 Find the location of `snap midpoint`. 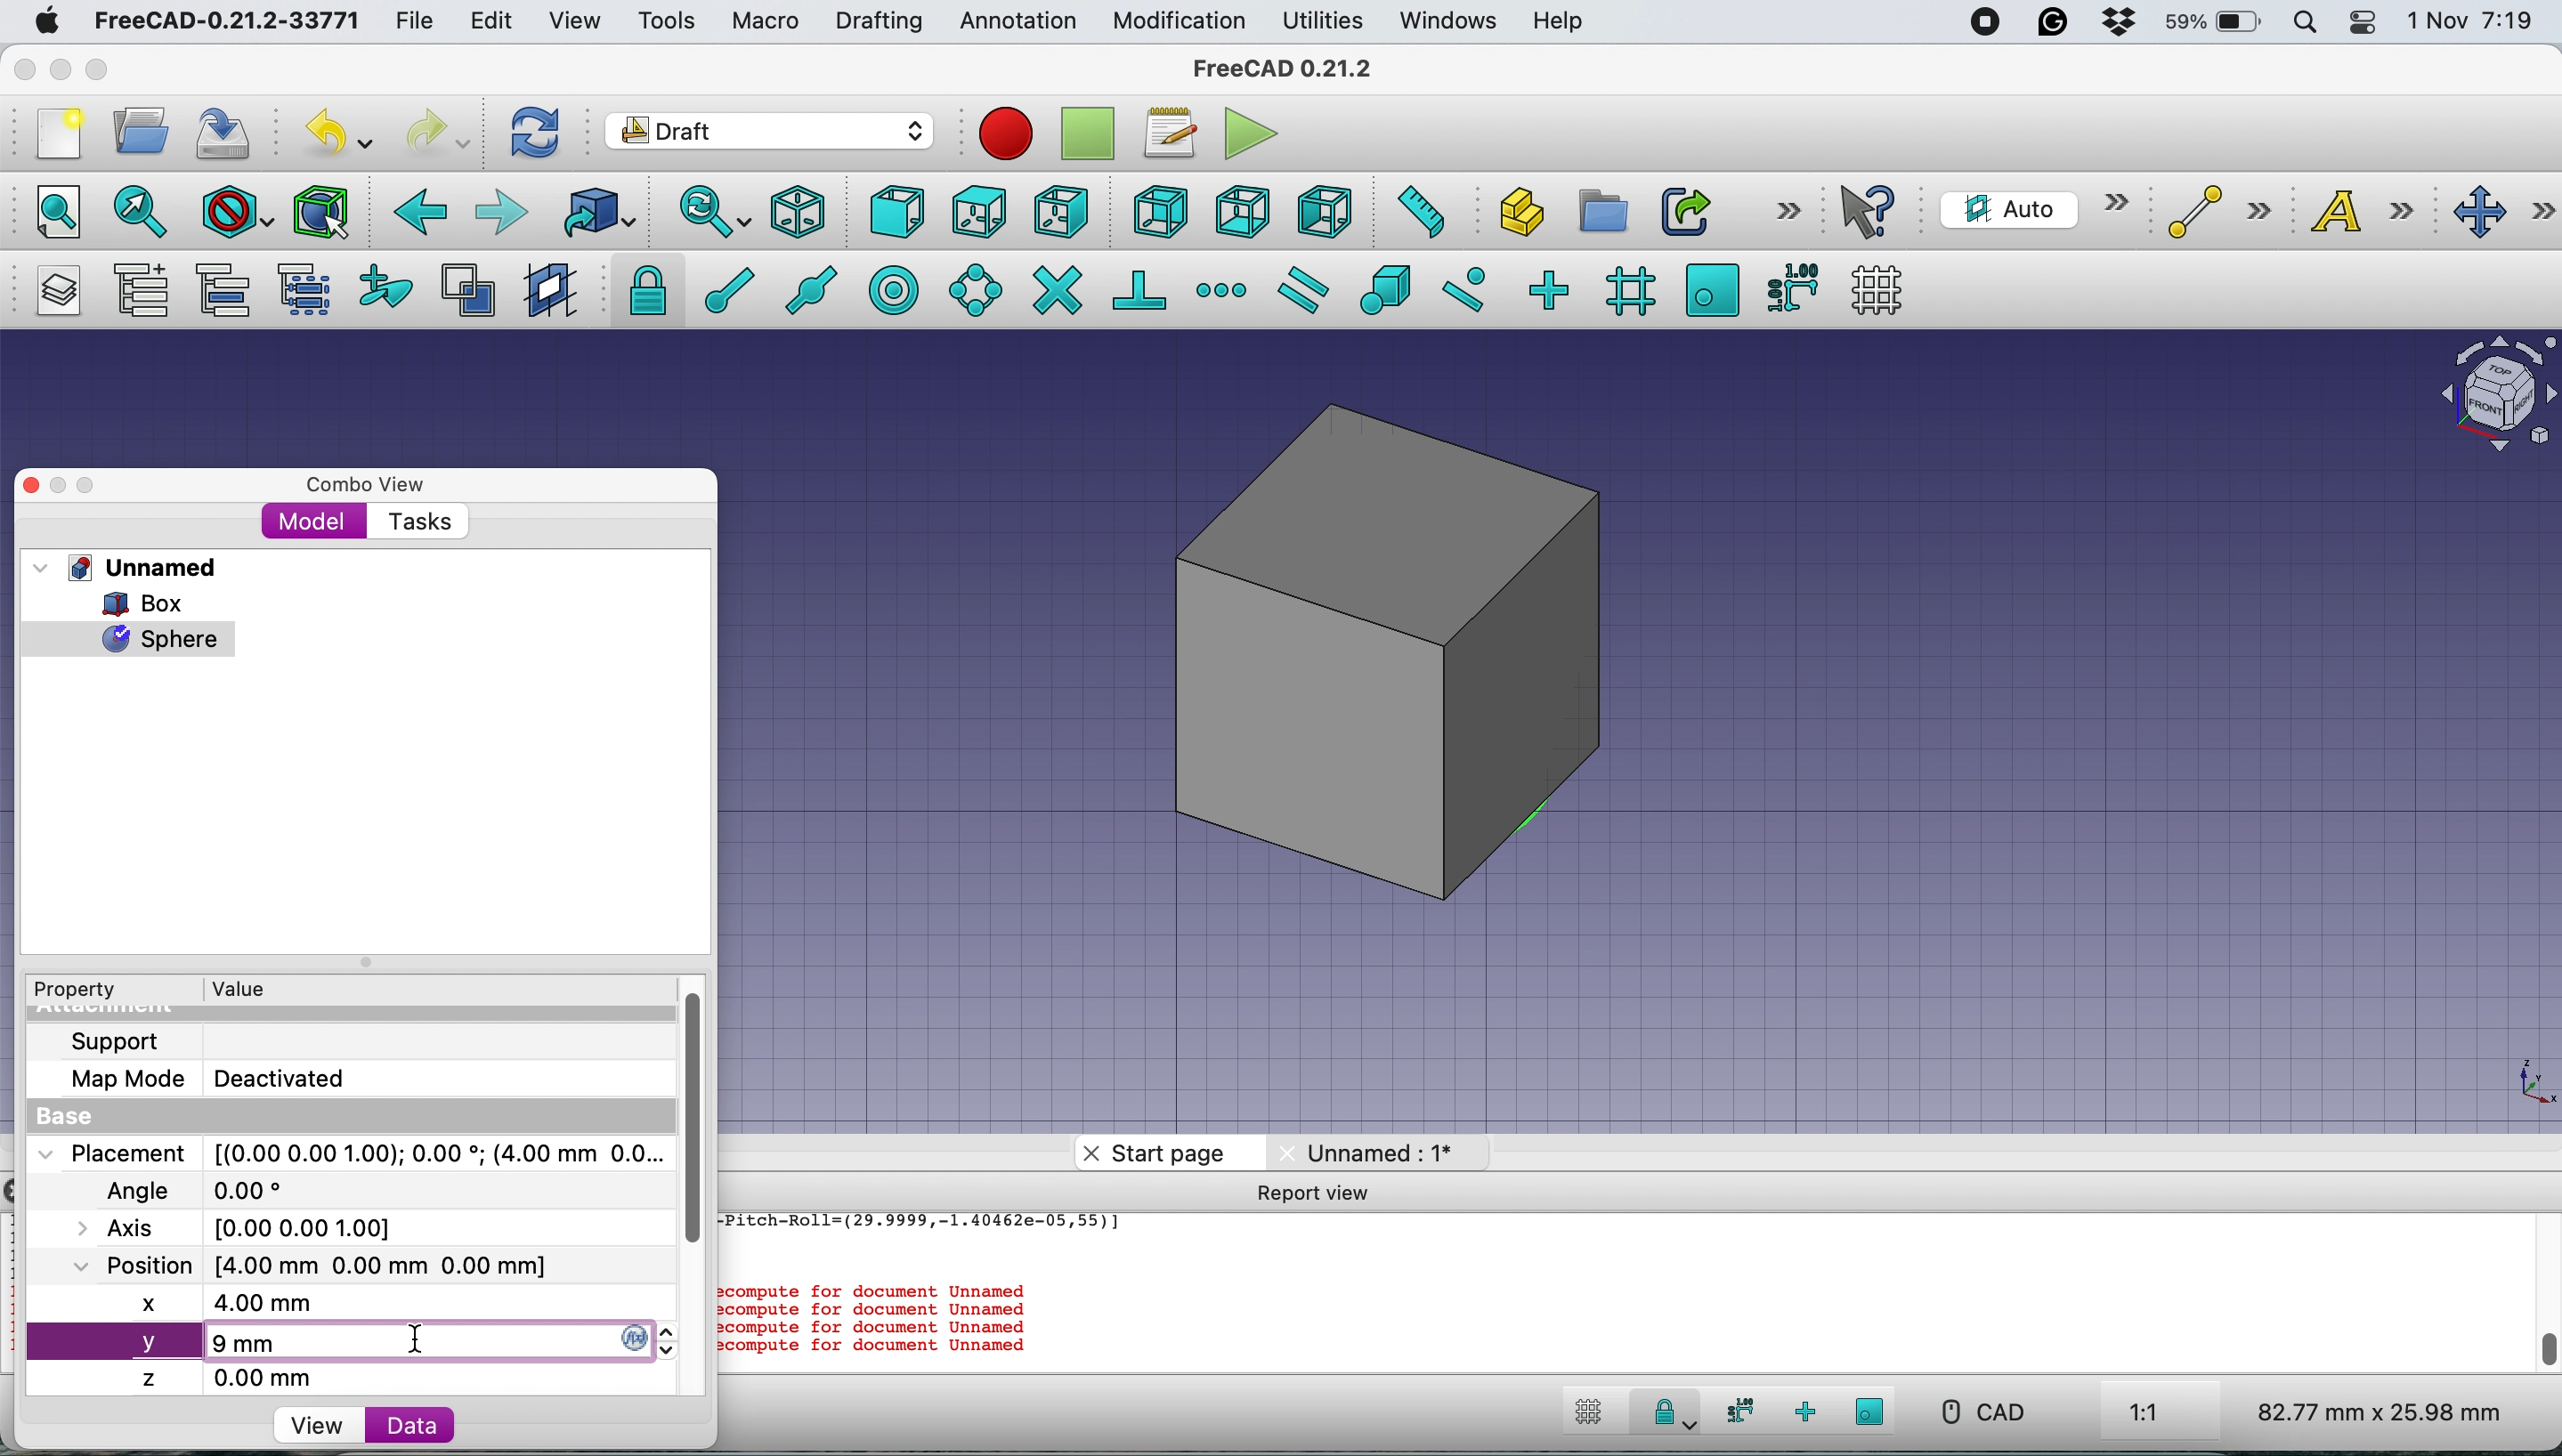

snap midpoint is located at coordinates (804, 289).